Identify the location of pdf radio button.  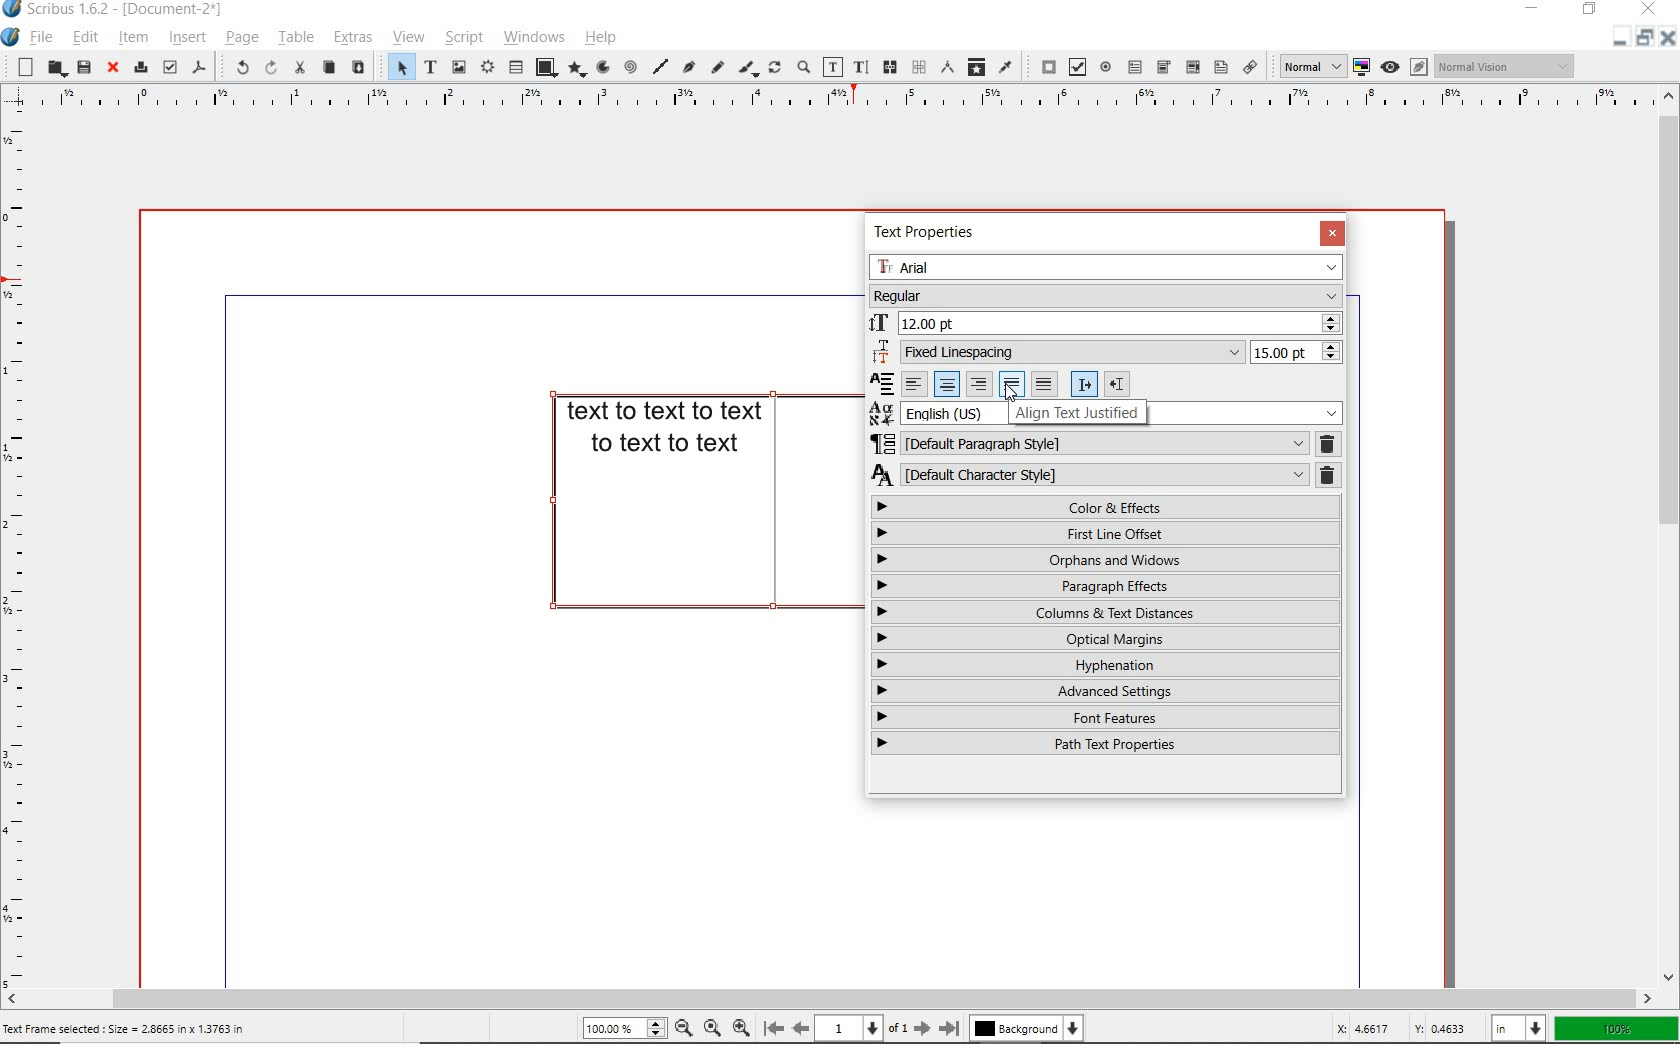
(1105, 67).